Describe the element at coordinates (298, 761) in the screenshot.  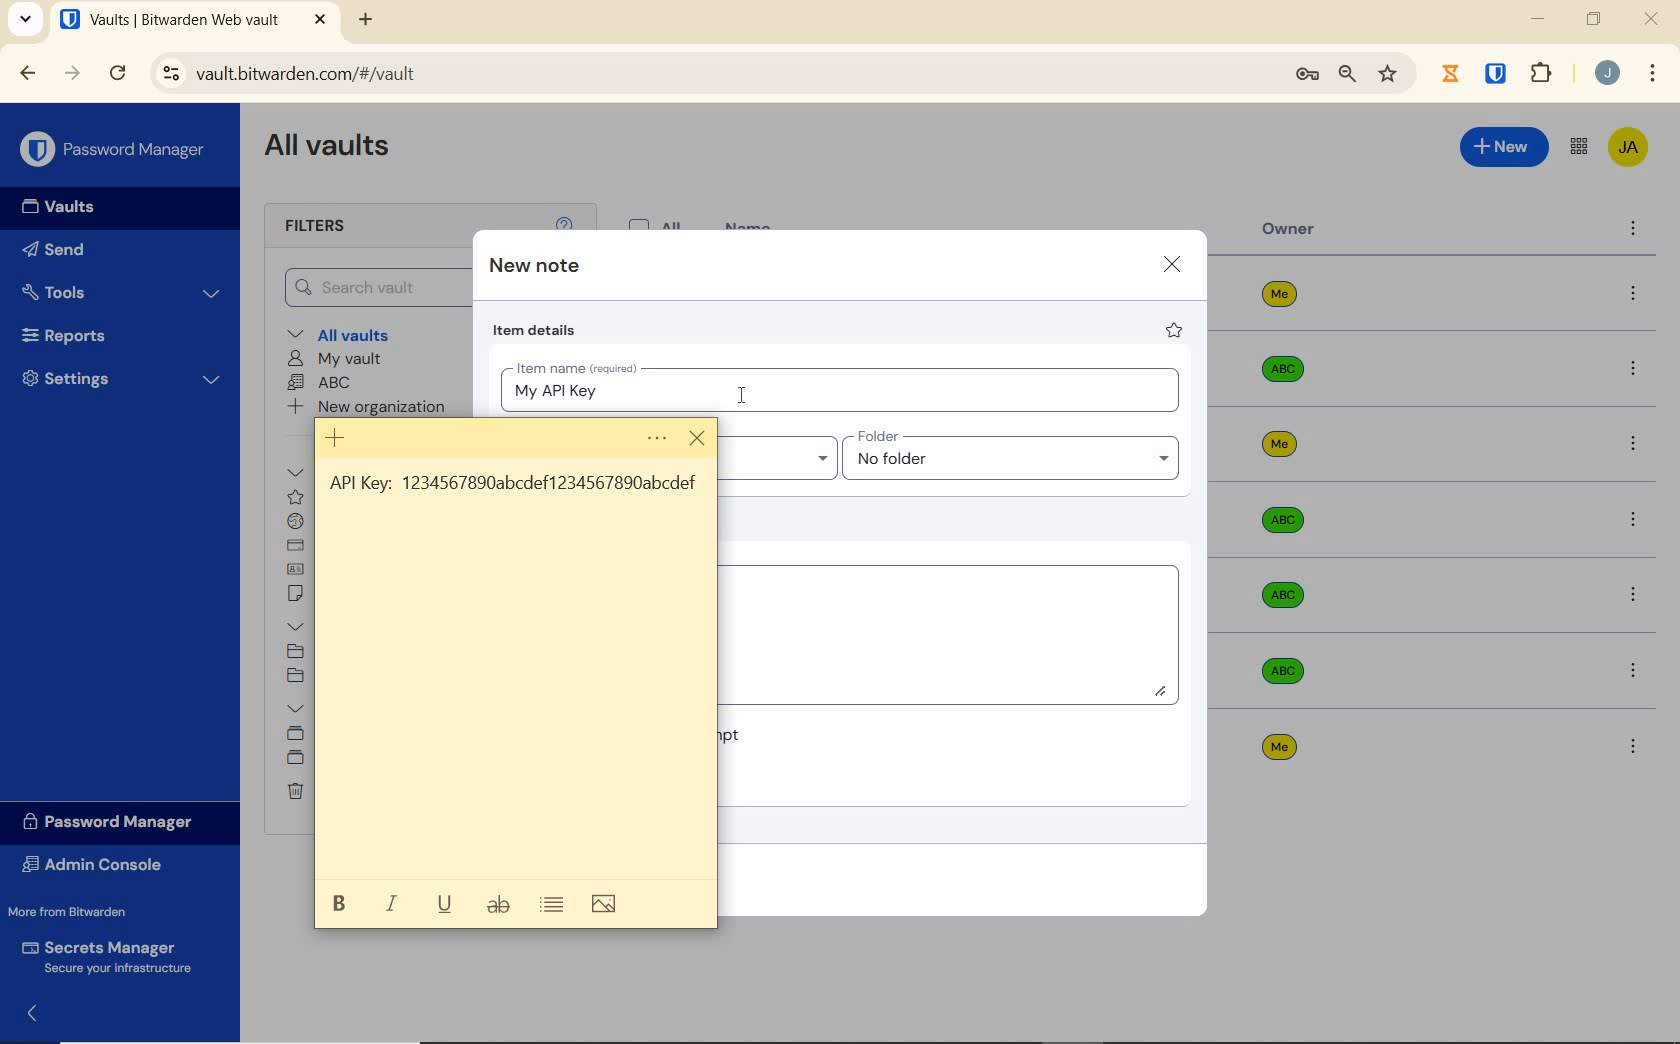
I see `shared folder` at that location.